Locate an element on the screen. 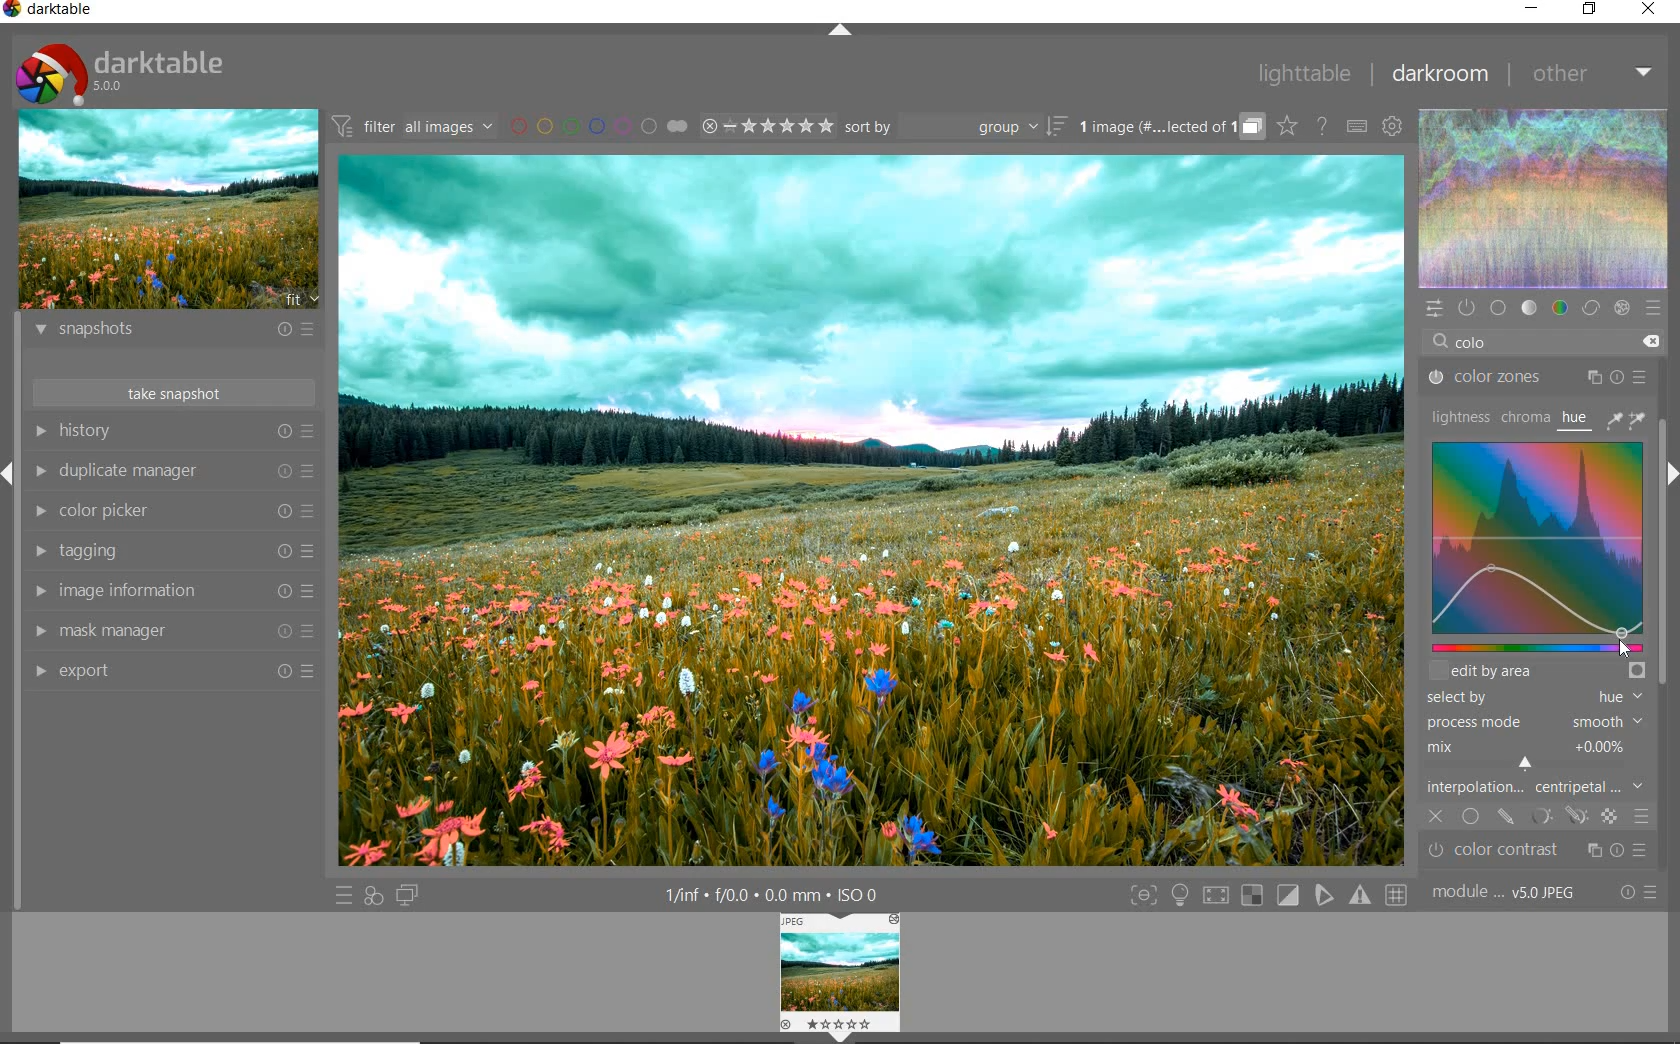  uniformly is located at coordinates (1472, 817).